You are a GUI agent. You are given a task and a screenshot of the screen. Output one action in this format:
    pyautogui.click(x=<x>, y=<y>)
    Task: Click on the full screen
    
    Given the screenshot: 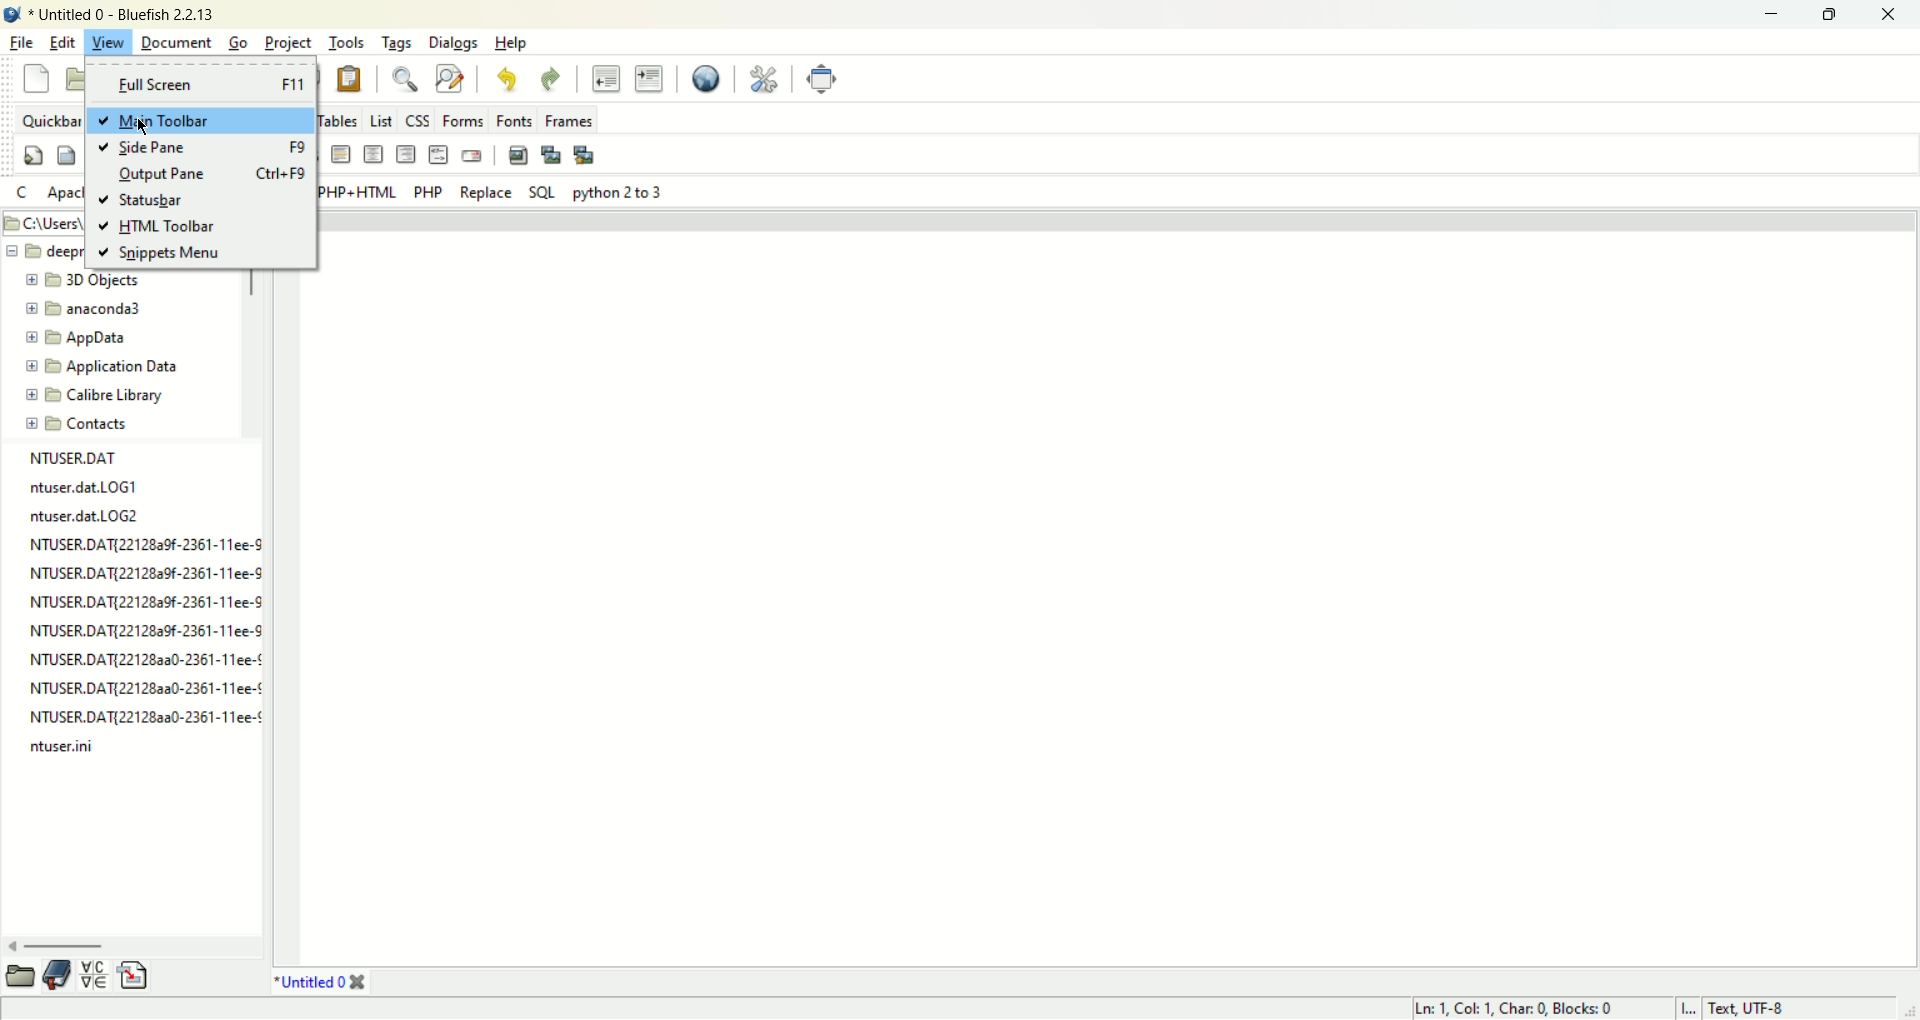 What is the action you would take?
    pyautogui.click(x=202, y=82)
    